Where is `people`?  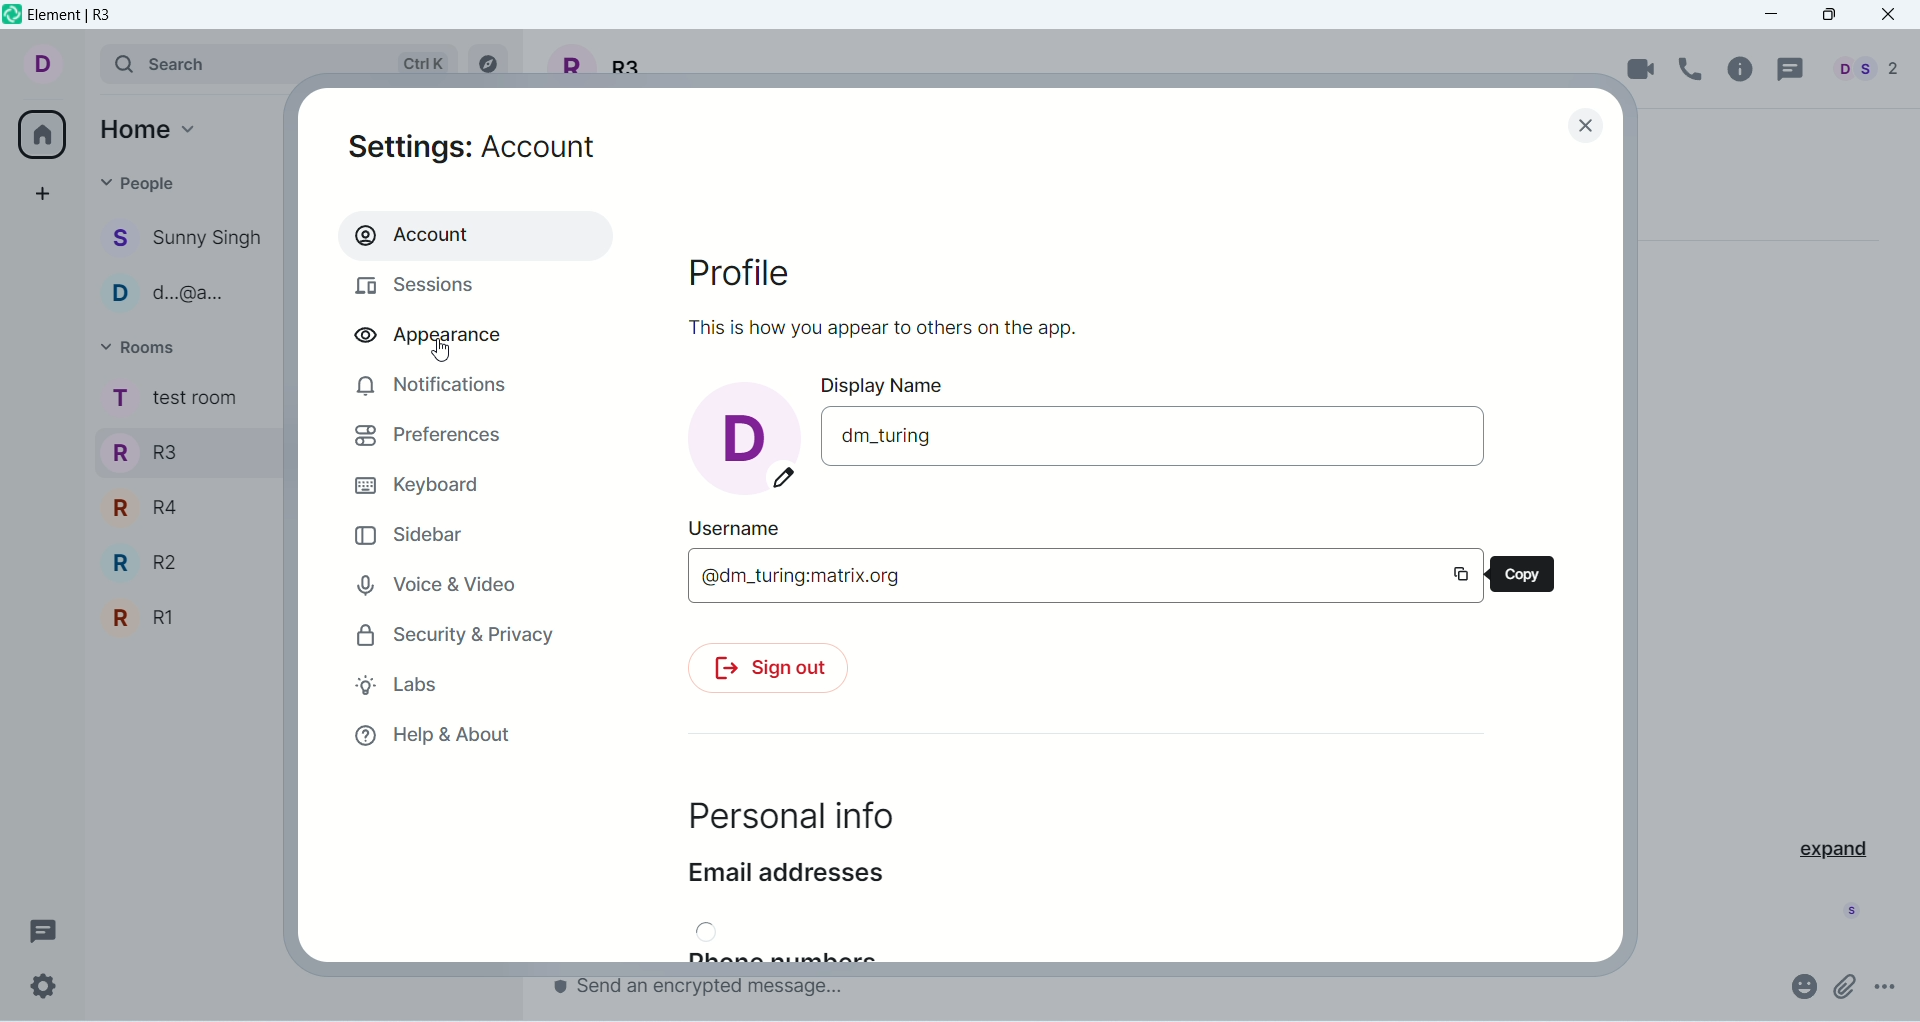 people is located at coordinates (187, 241).